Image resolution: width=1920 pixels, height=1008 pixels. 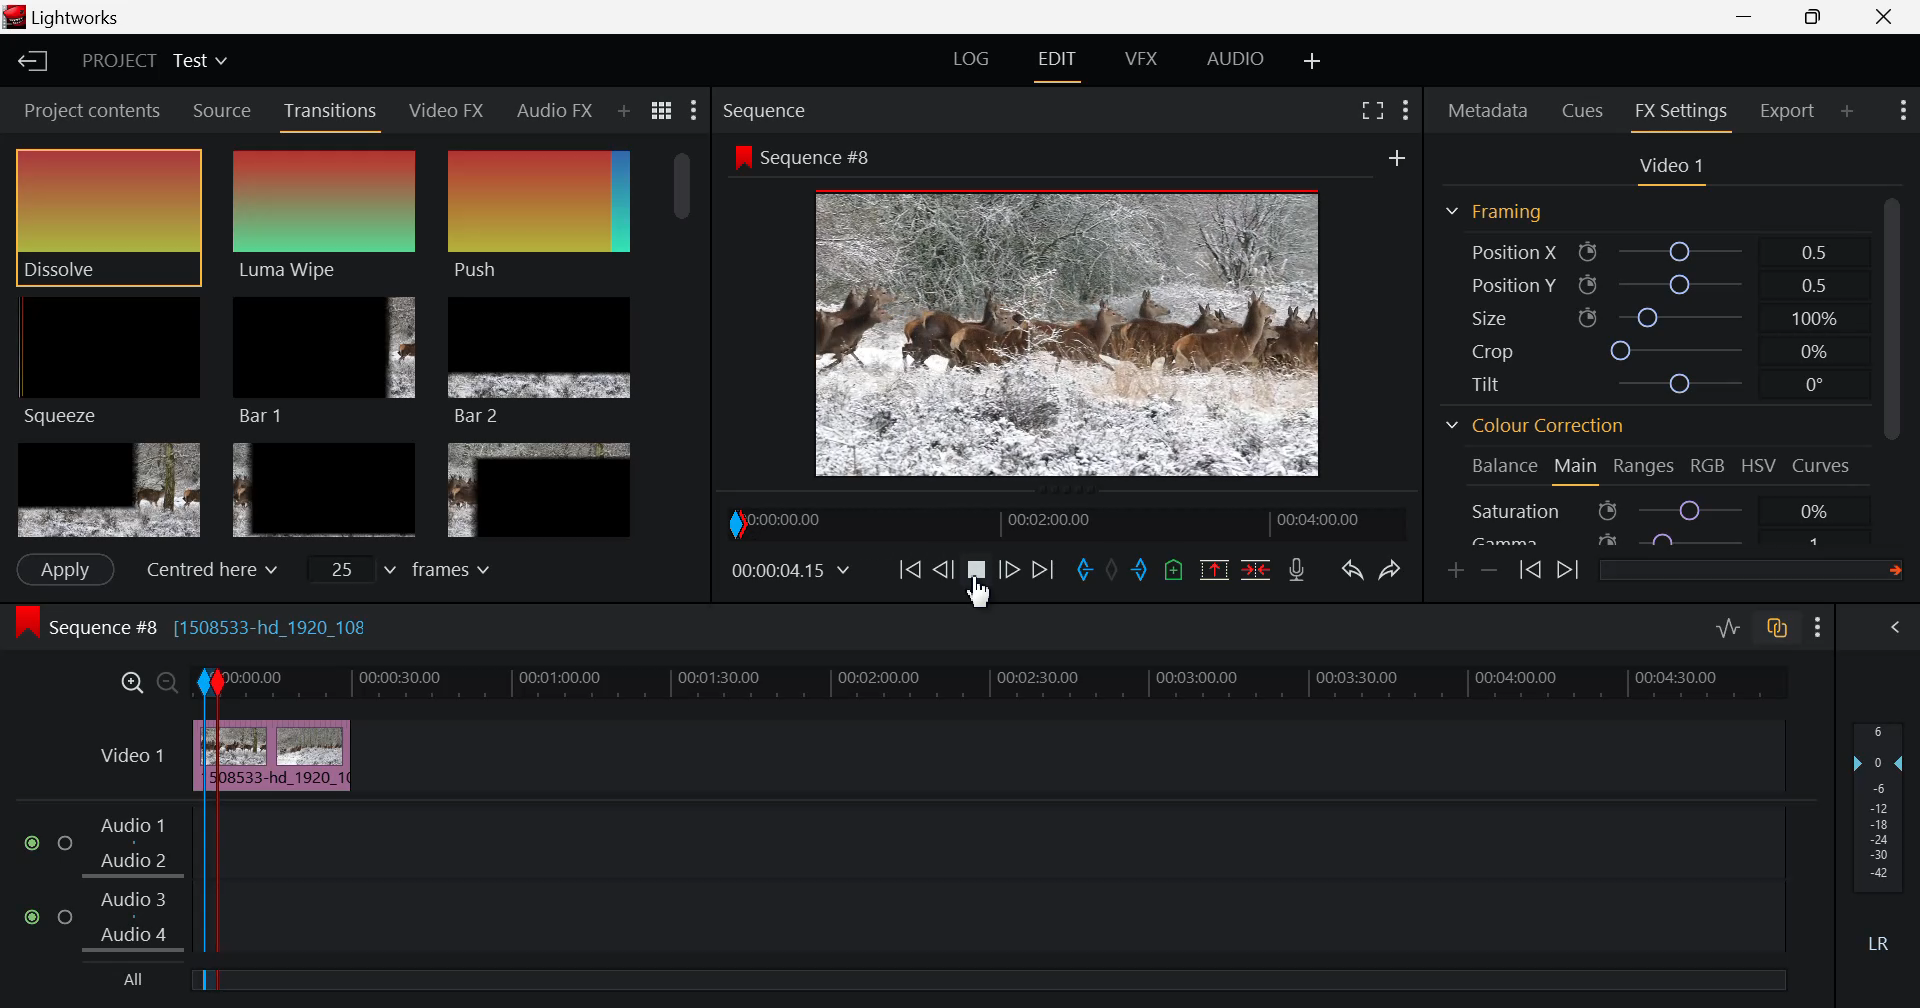 I want to click on Image, so click(x=1074, y=337).